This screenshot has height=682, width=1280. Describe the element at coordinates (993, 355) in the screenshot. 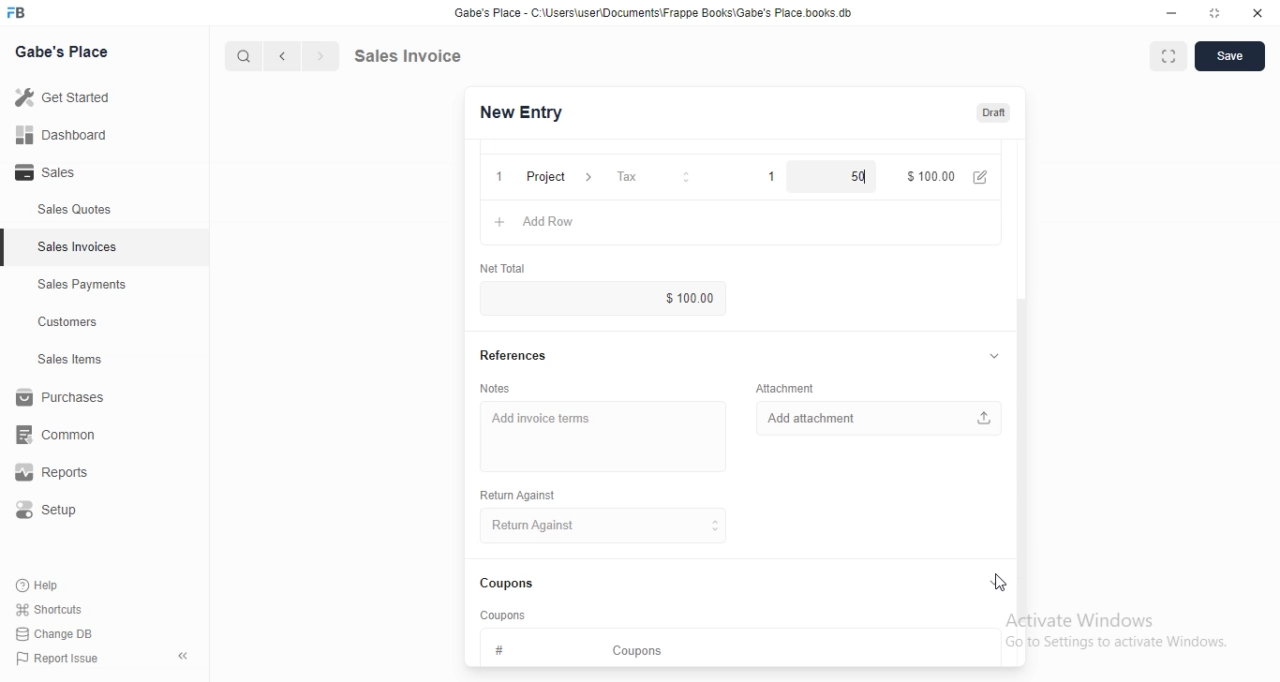

I see `collapse` at that location.